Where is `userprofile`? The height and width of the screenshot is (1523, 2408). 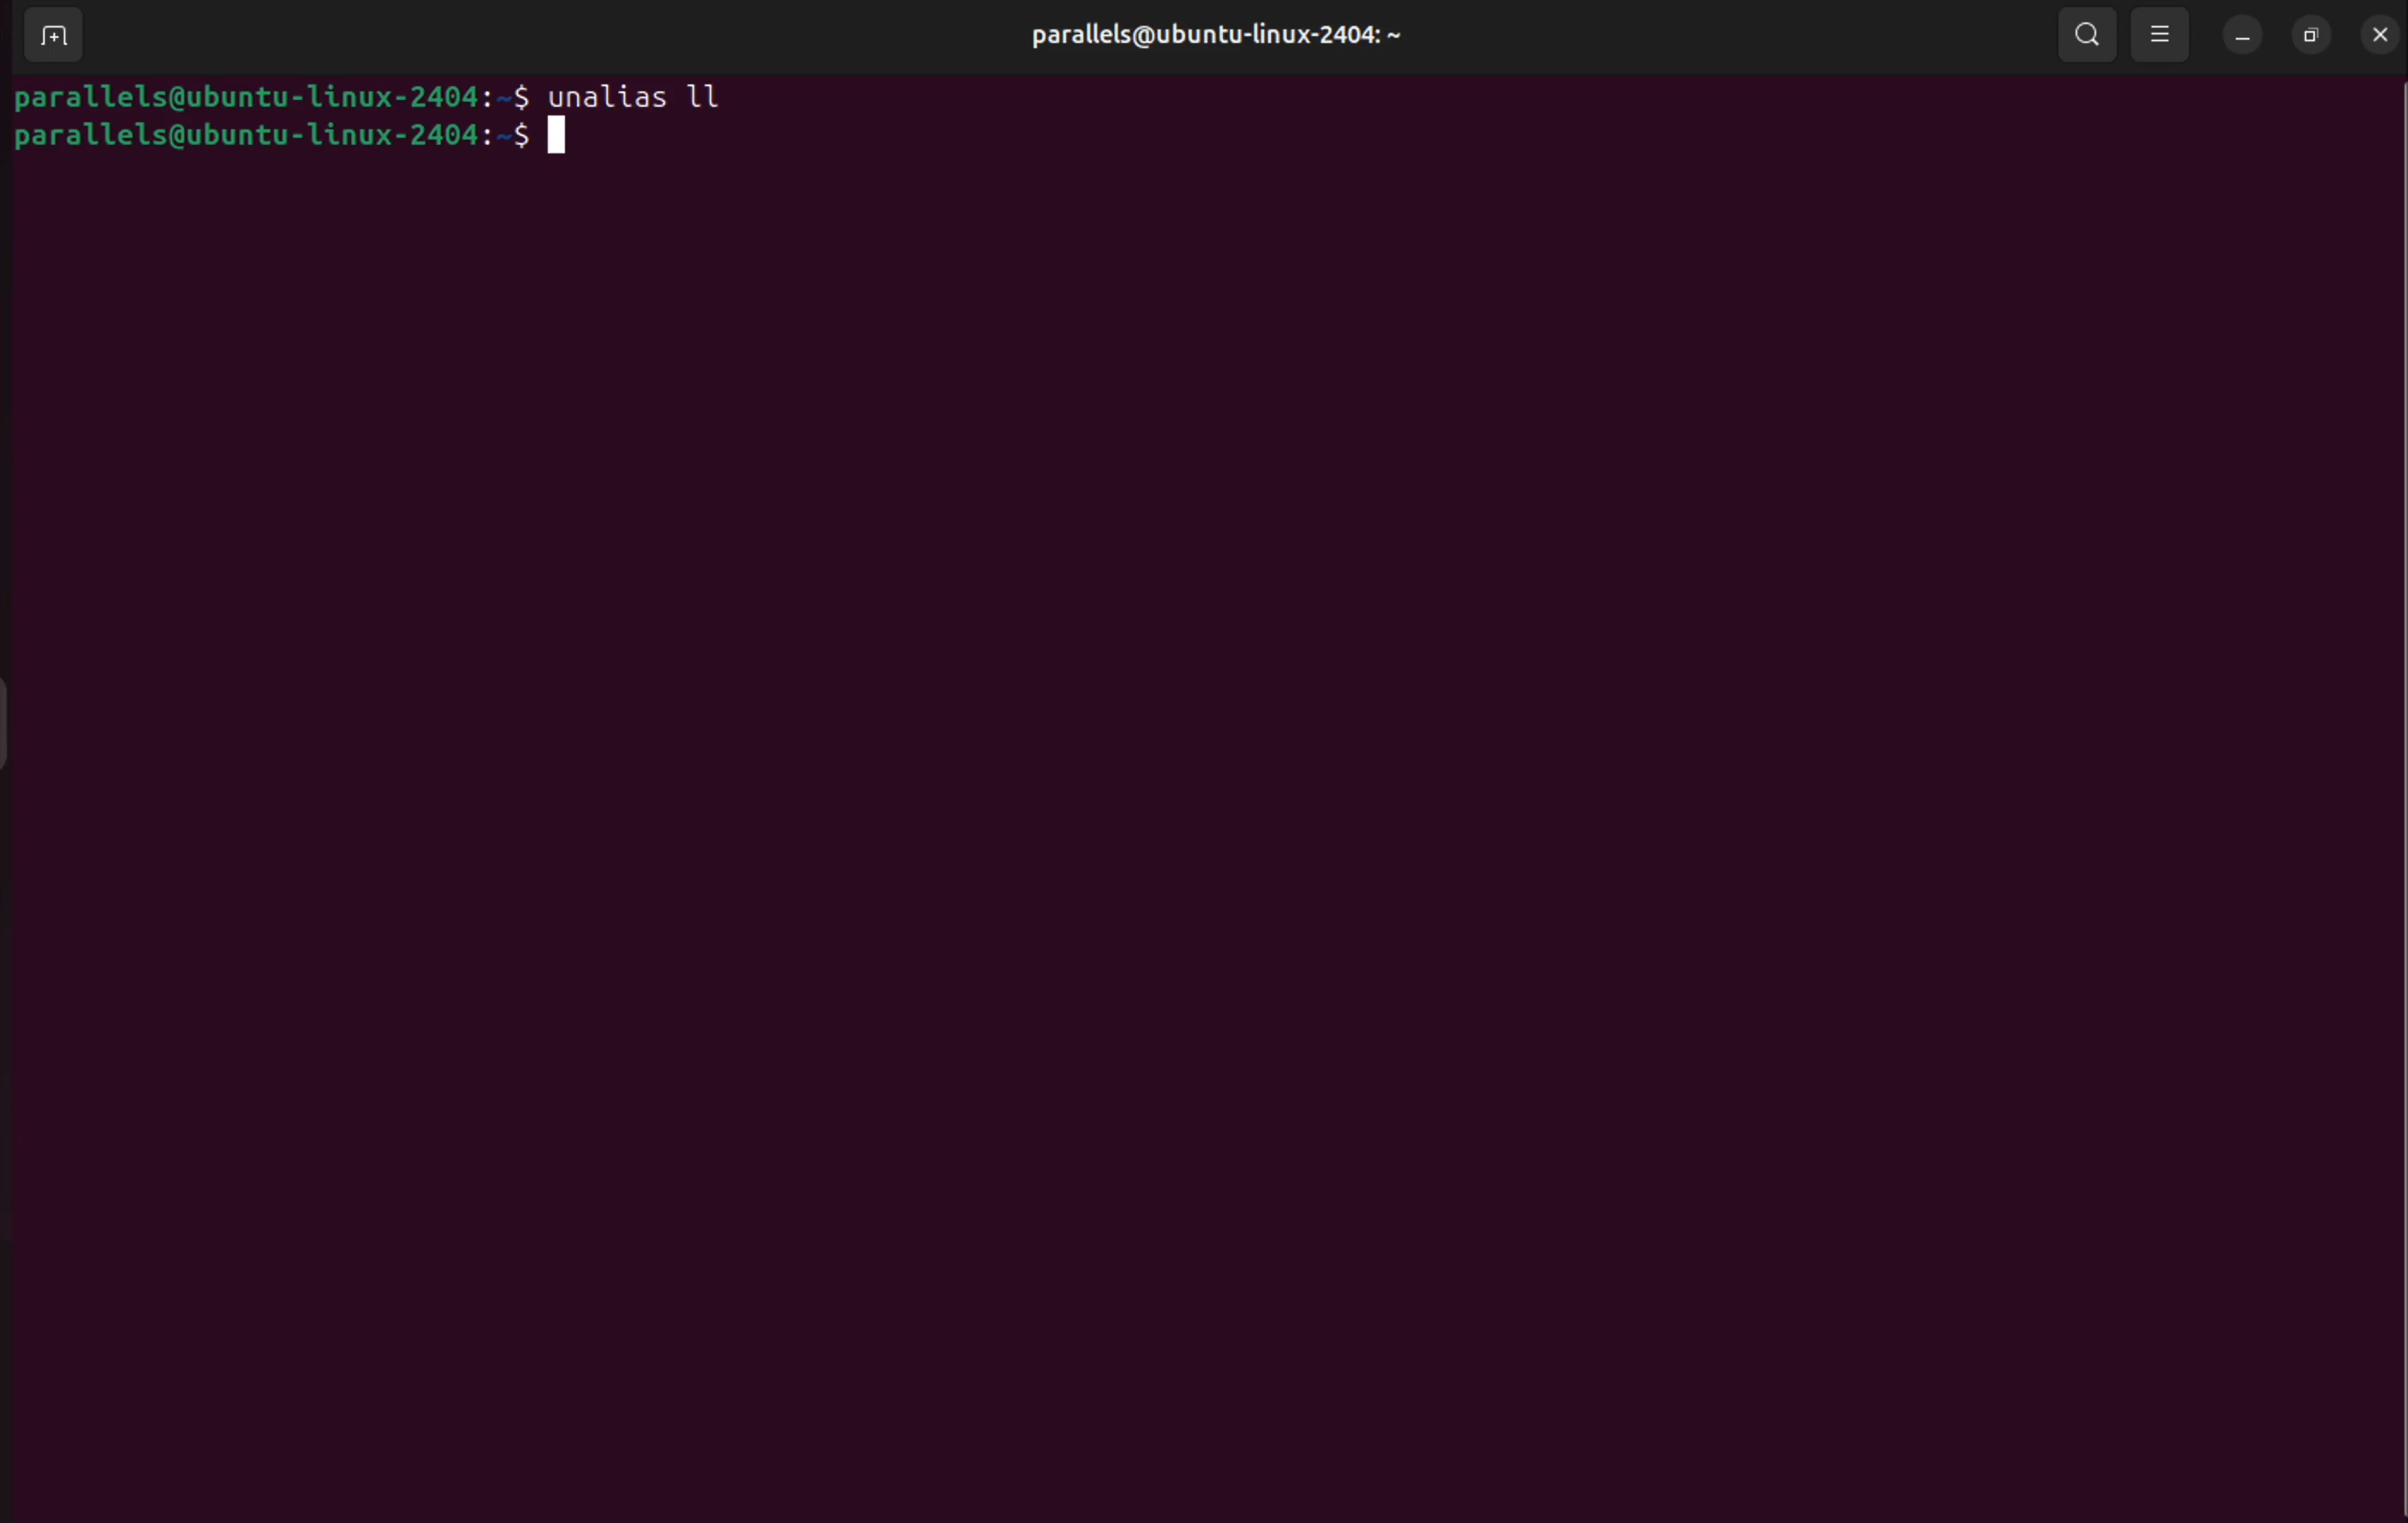 userprofile is located at coordinates (1214, 38).